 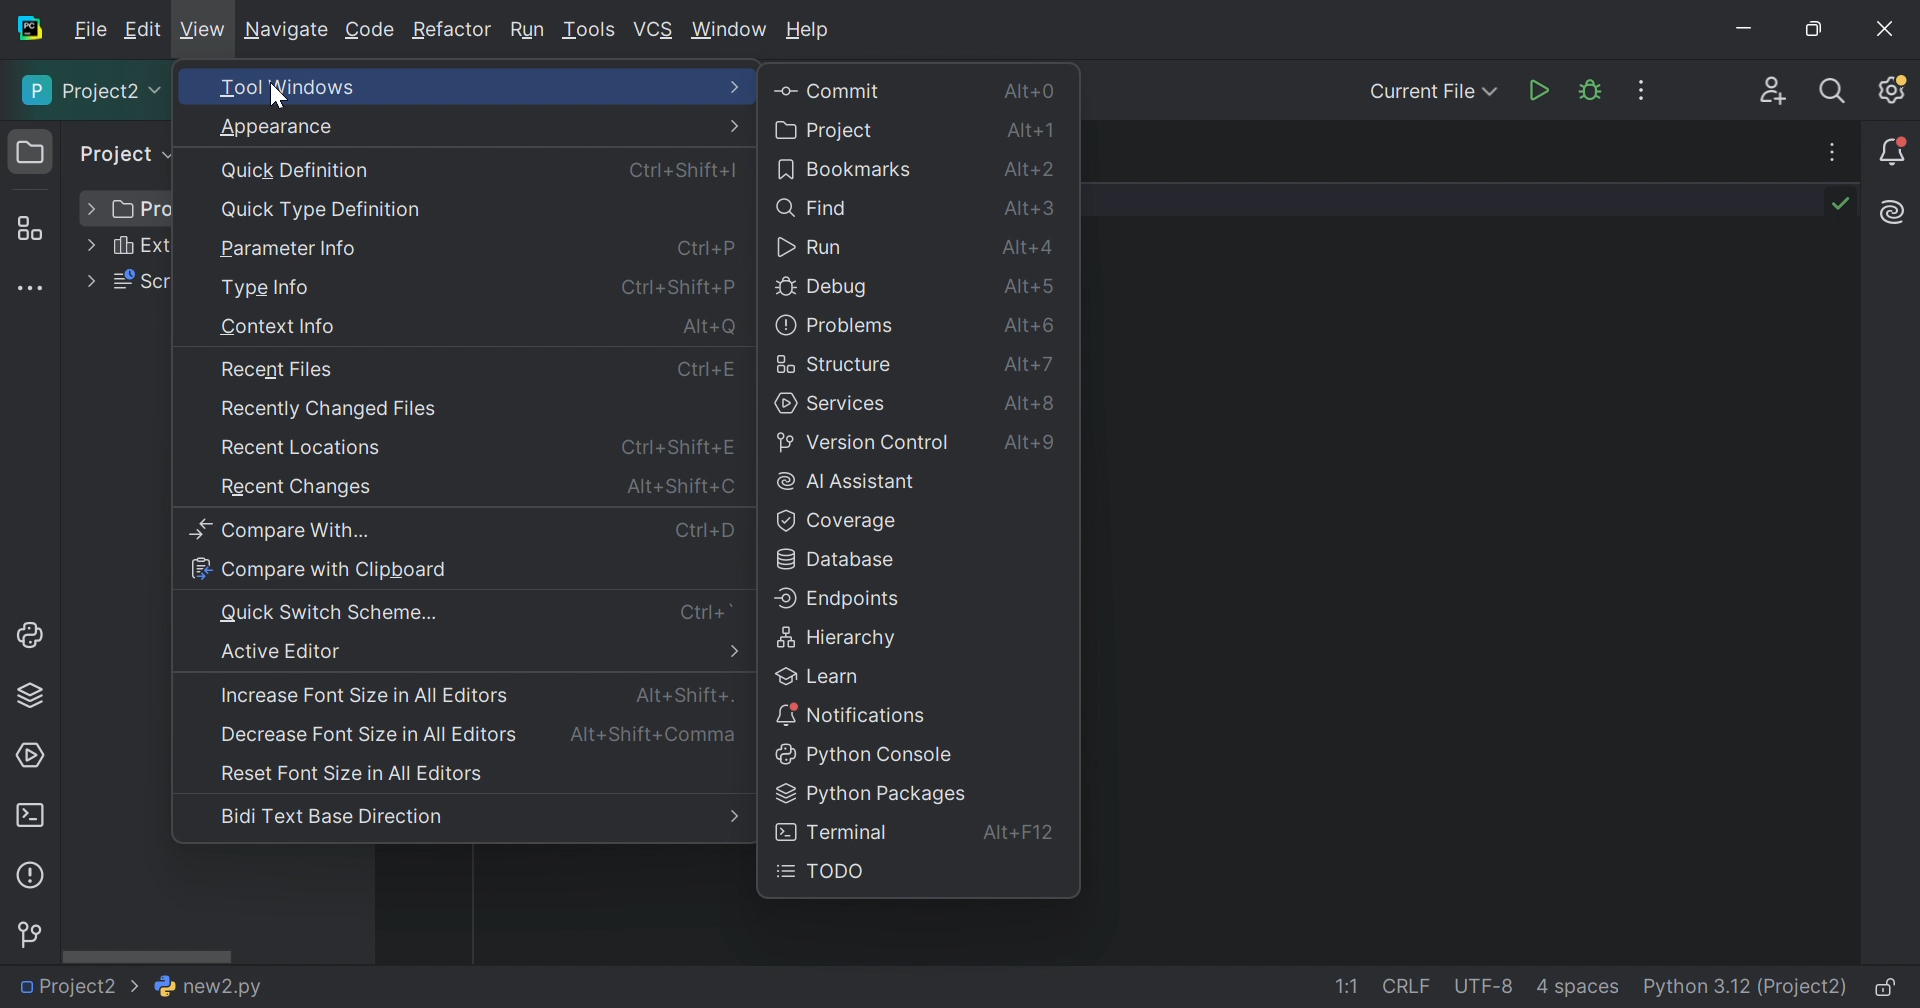 I want to click on Ctrl+`, so click(x=714, y=611).